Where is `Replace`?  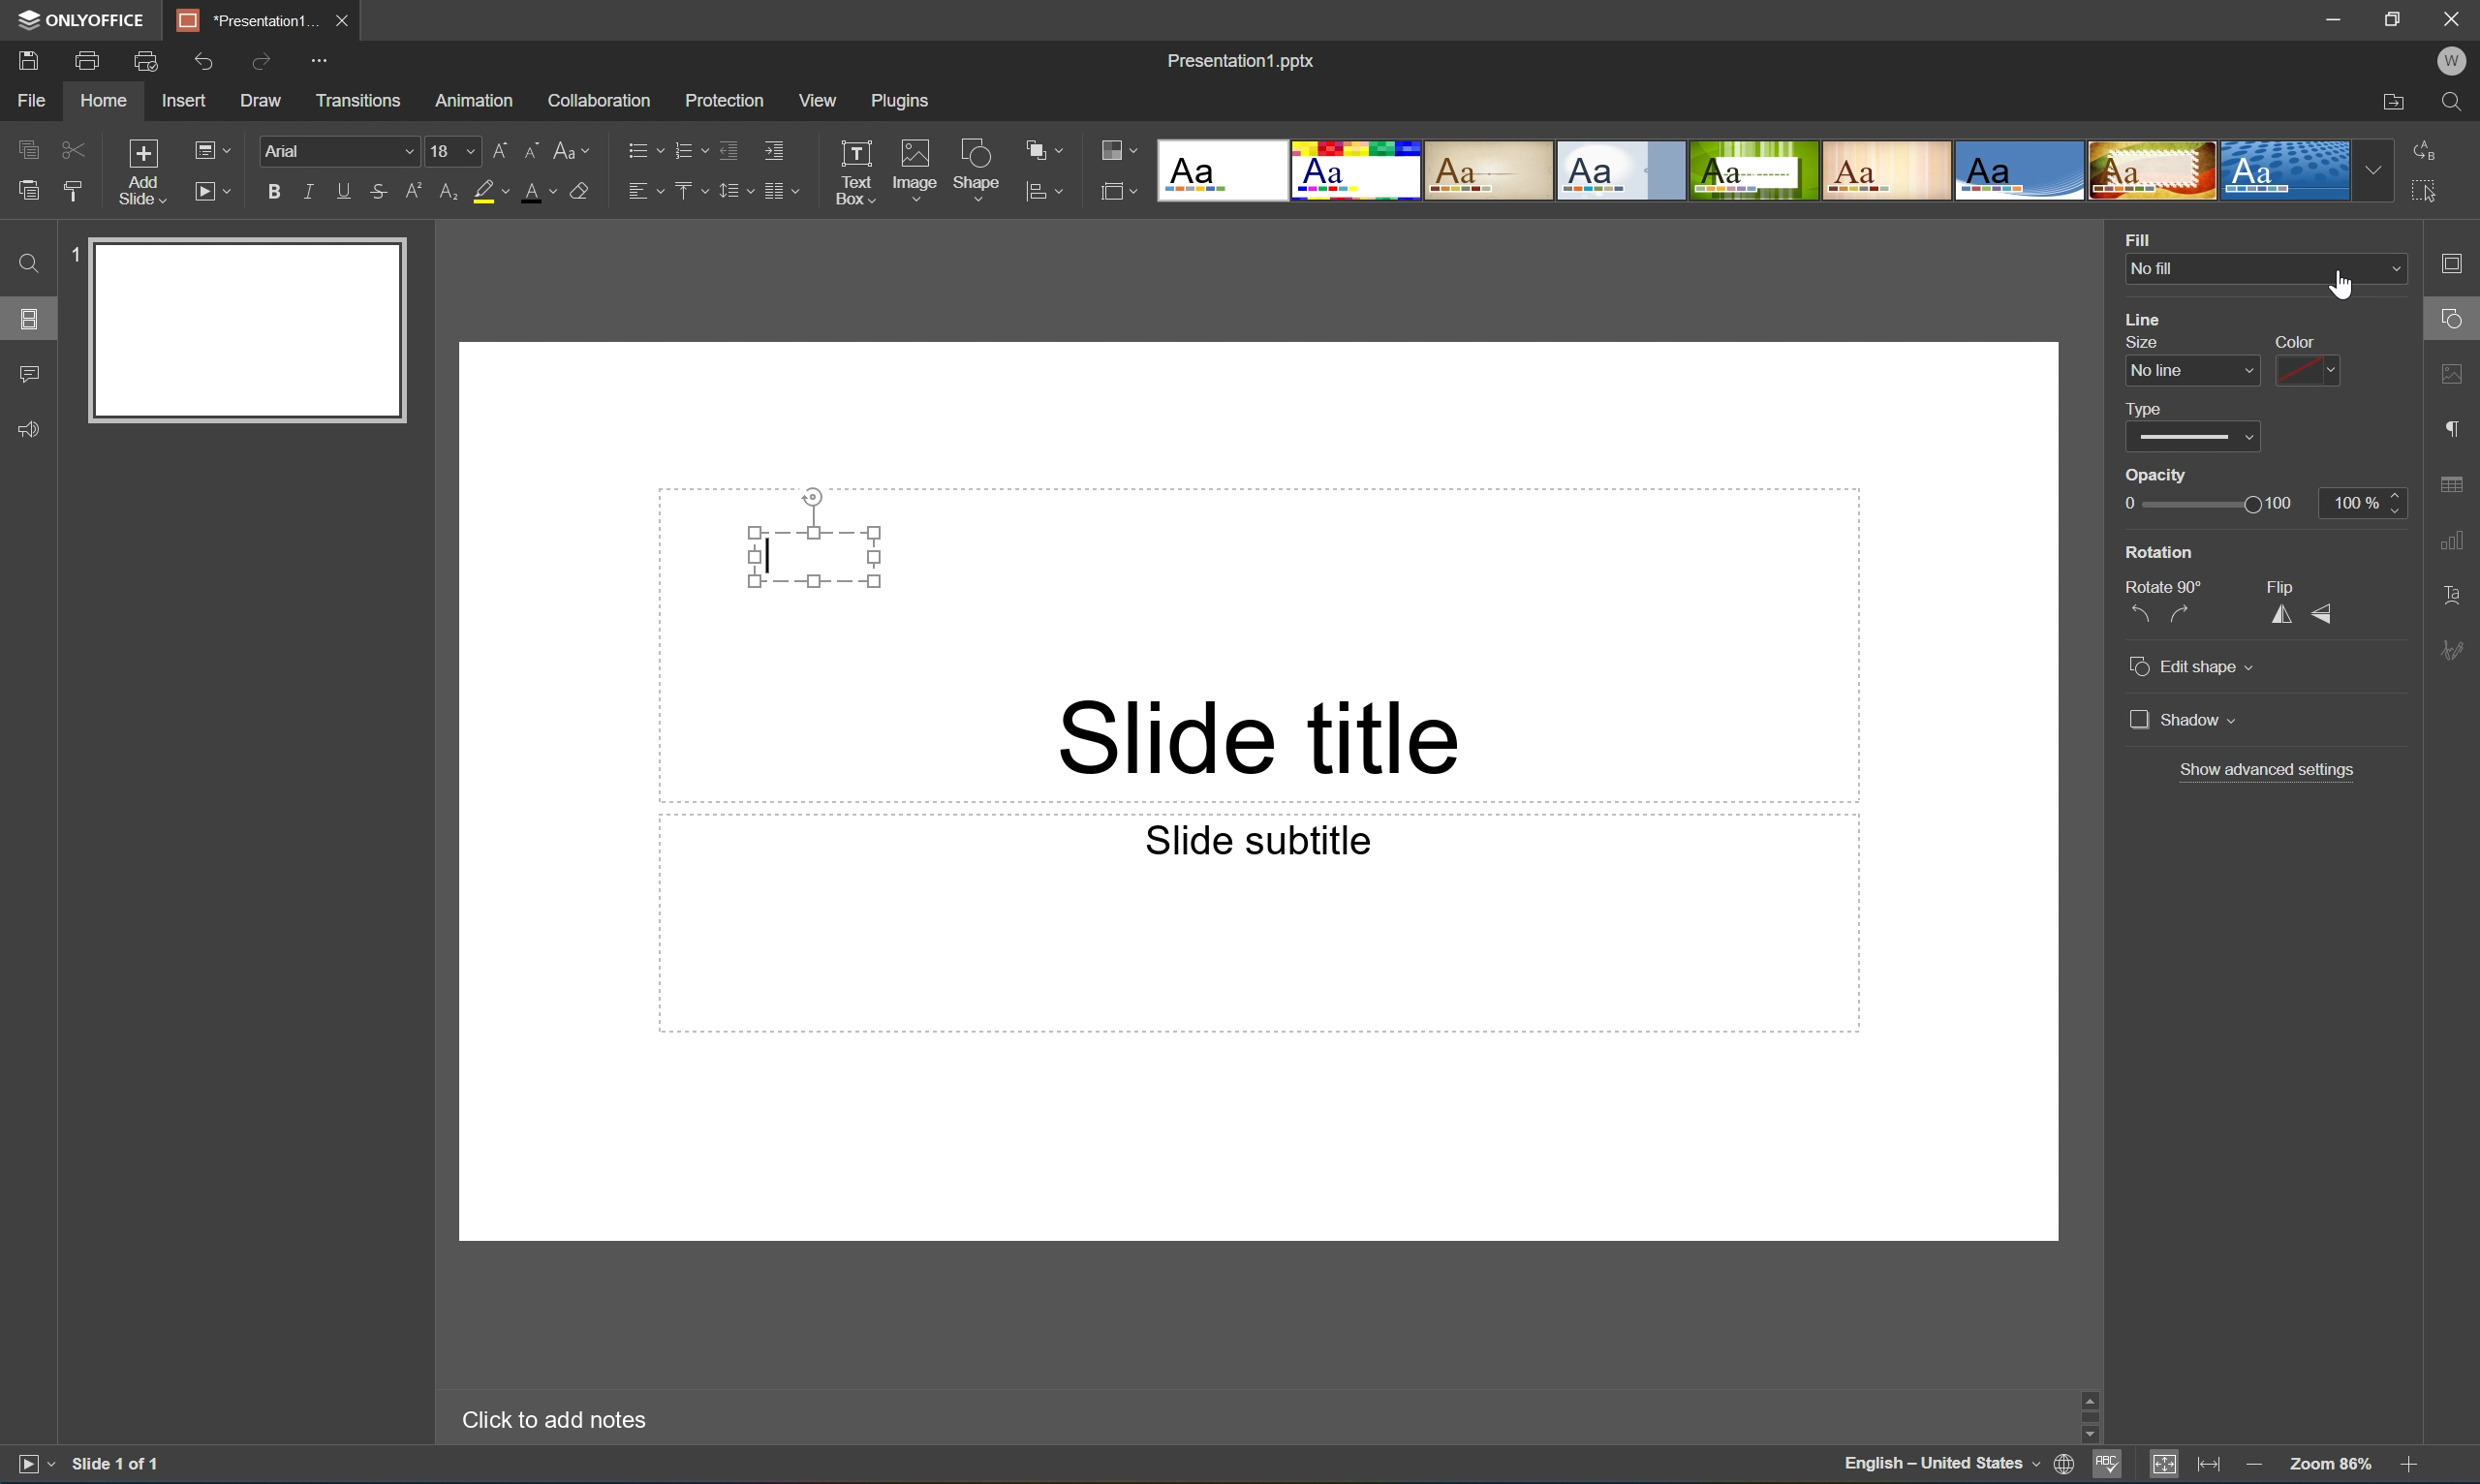
Replace is located at coordinates (2424, 147).